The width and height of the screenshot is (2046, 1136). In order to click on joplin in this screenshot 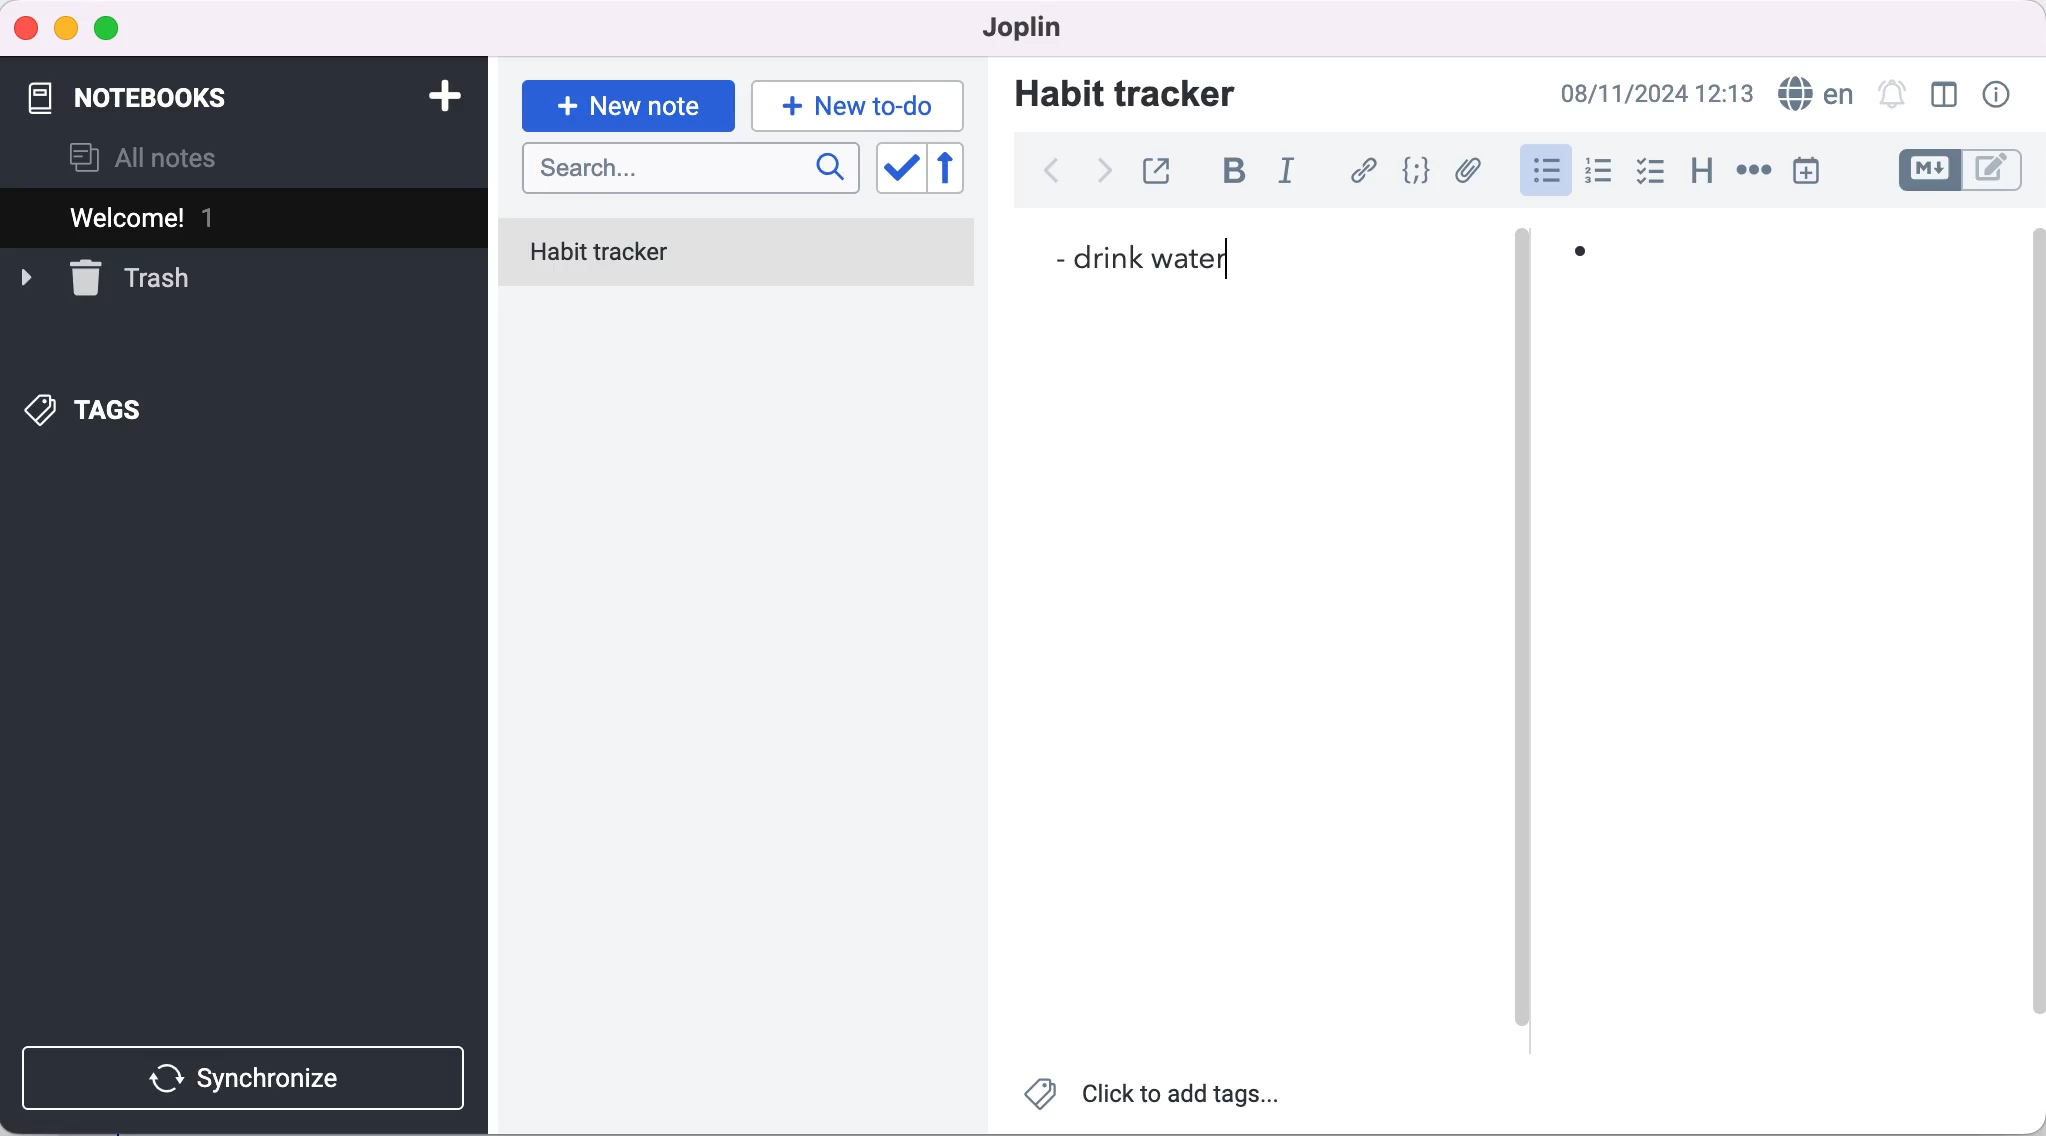, I will do `click(1014, 26)`.